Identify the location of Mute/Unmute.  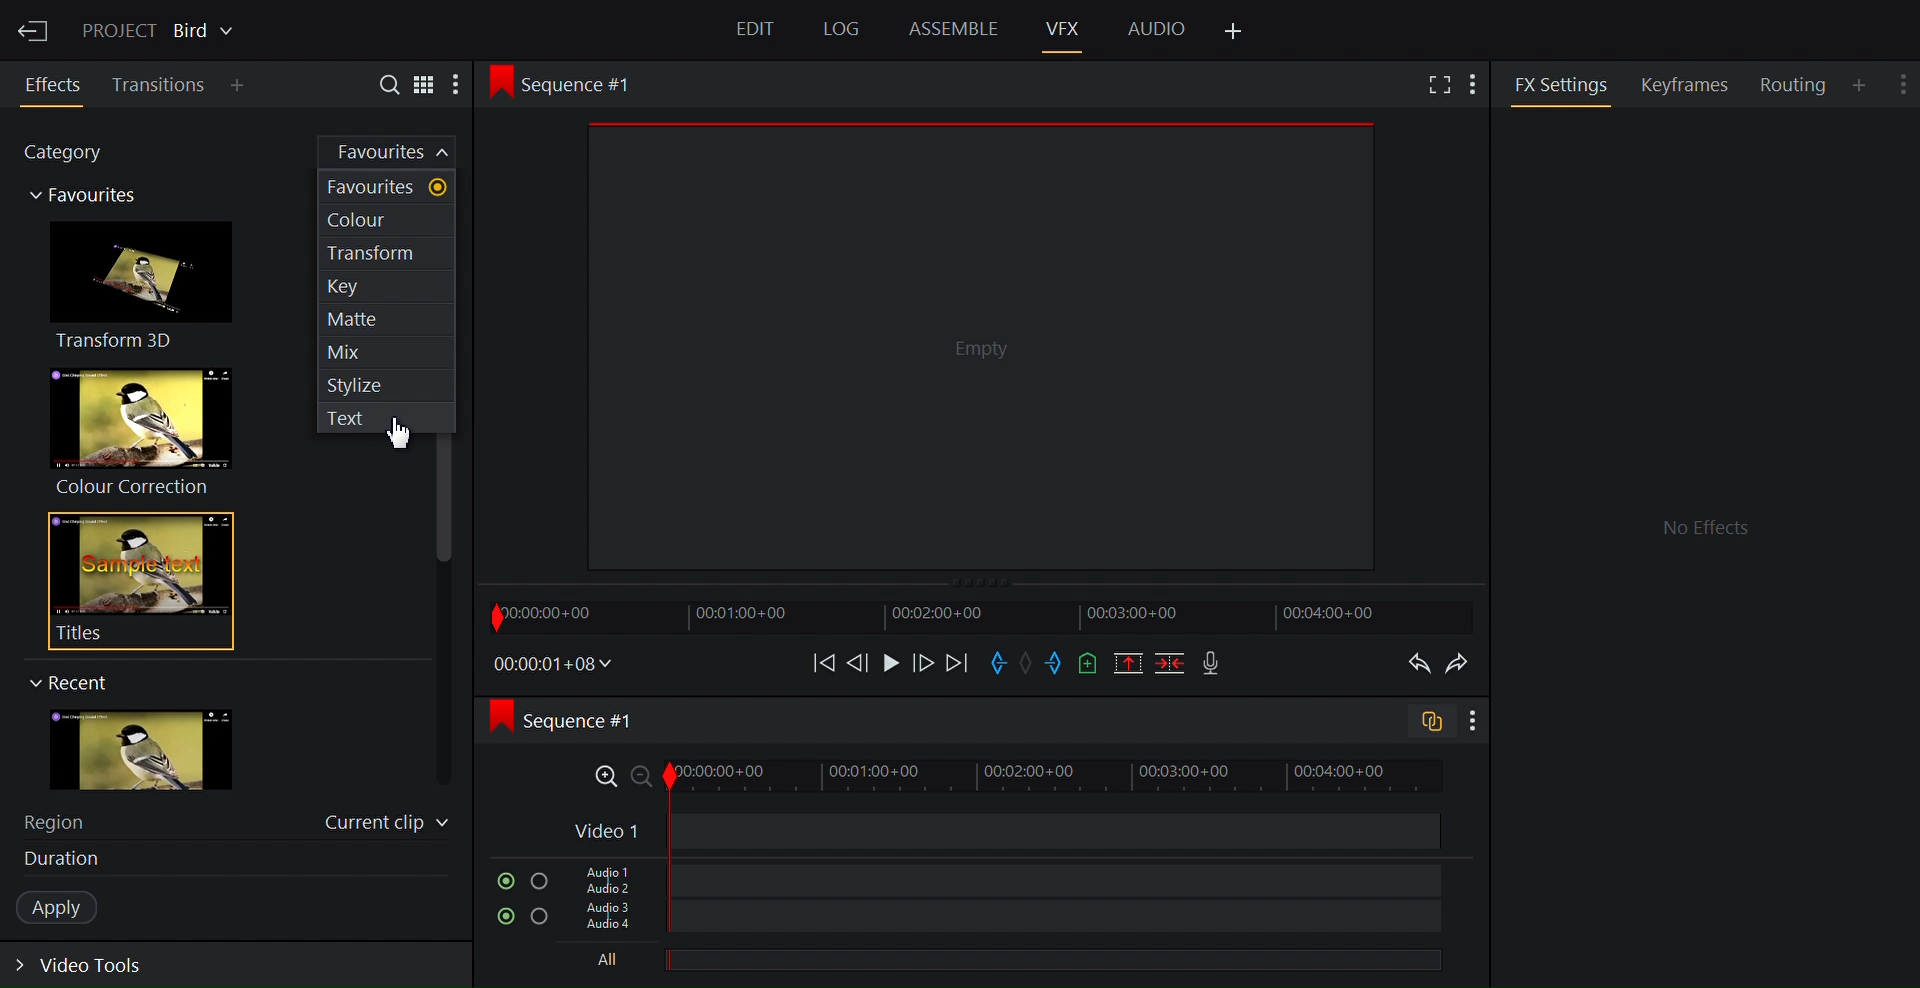
(505, 881).